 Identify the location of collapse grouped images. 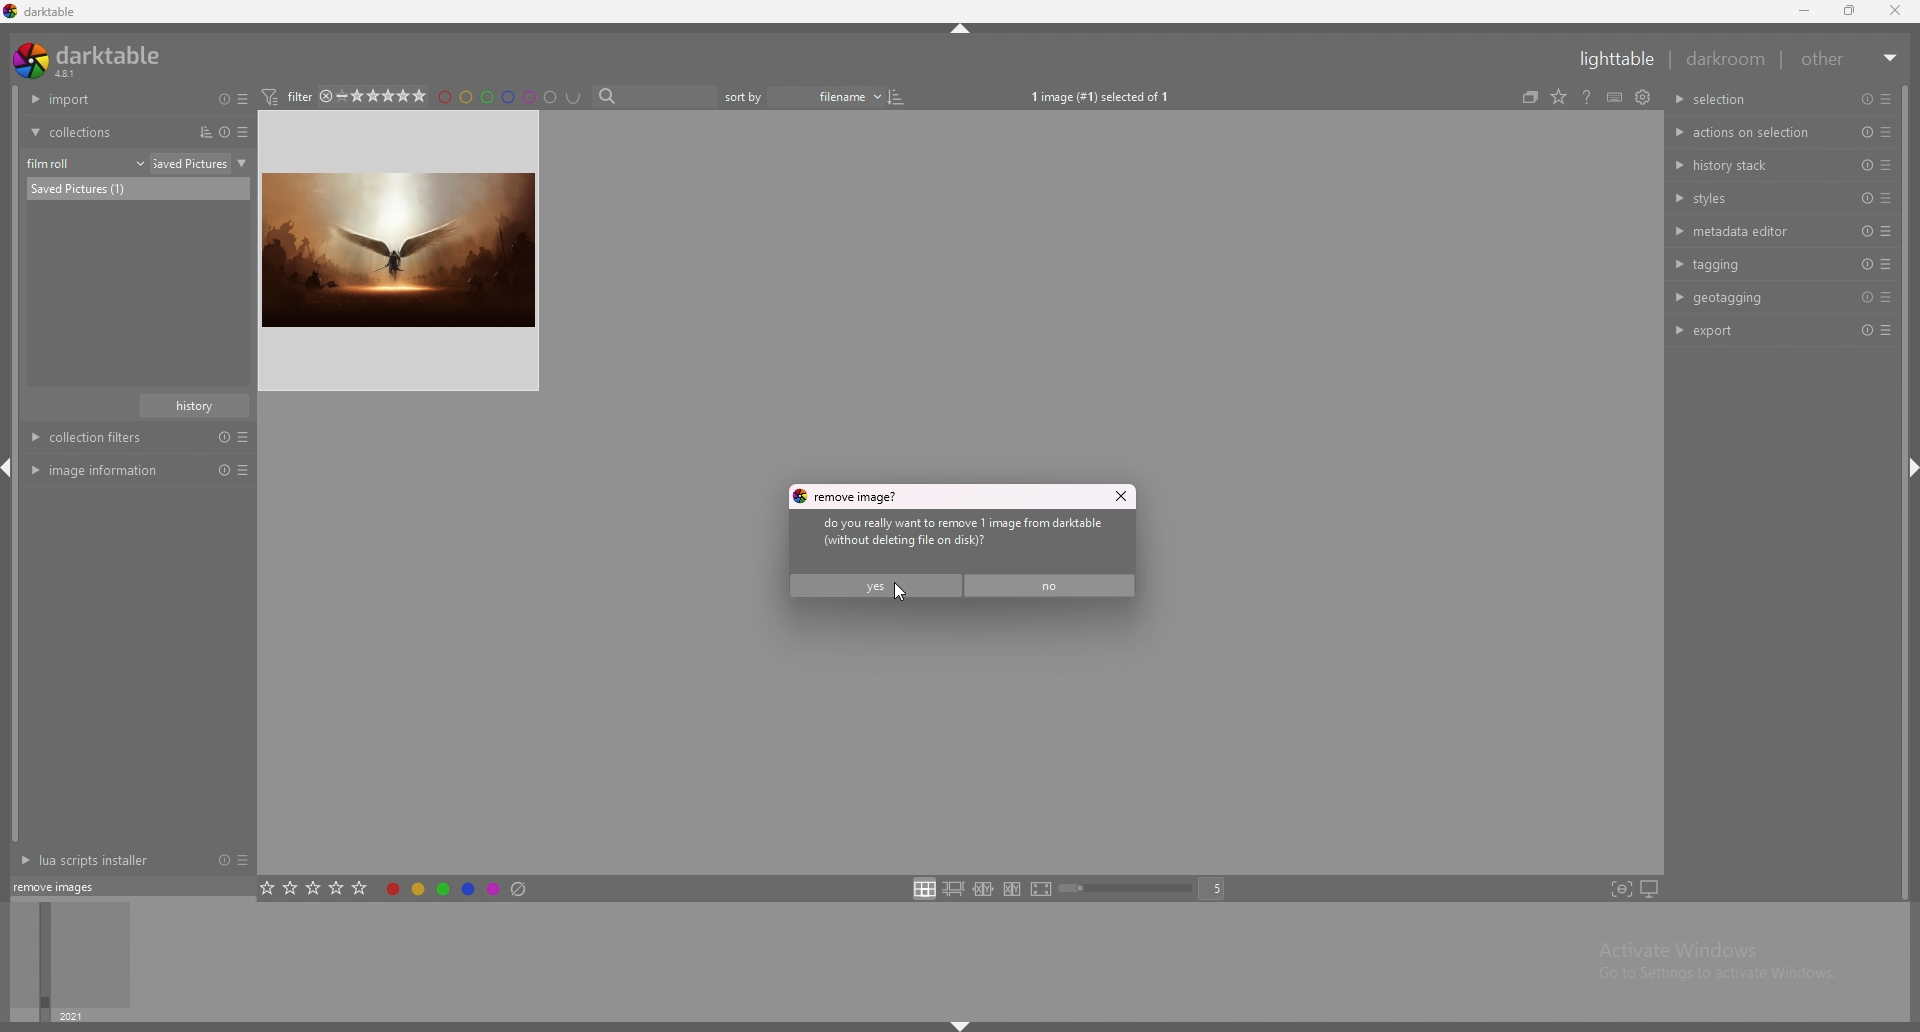
(1553, 96).